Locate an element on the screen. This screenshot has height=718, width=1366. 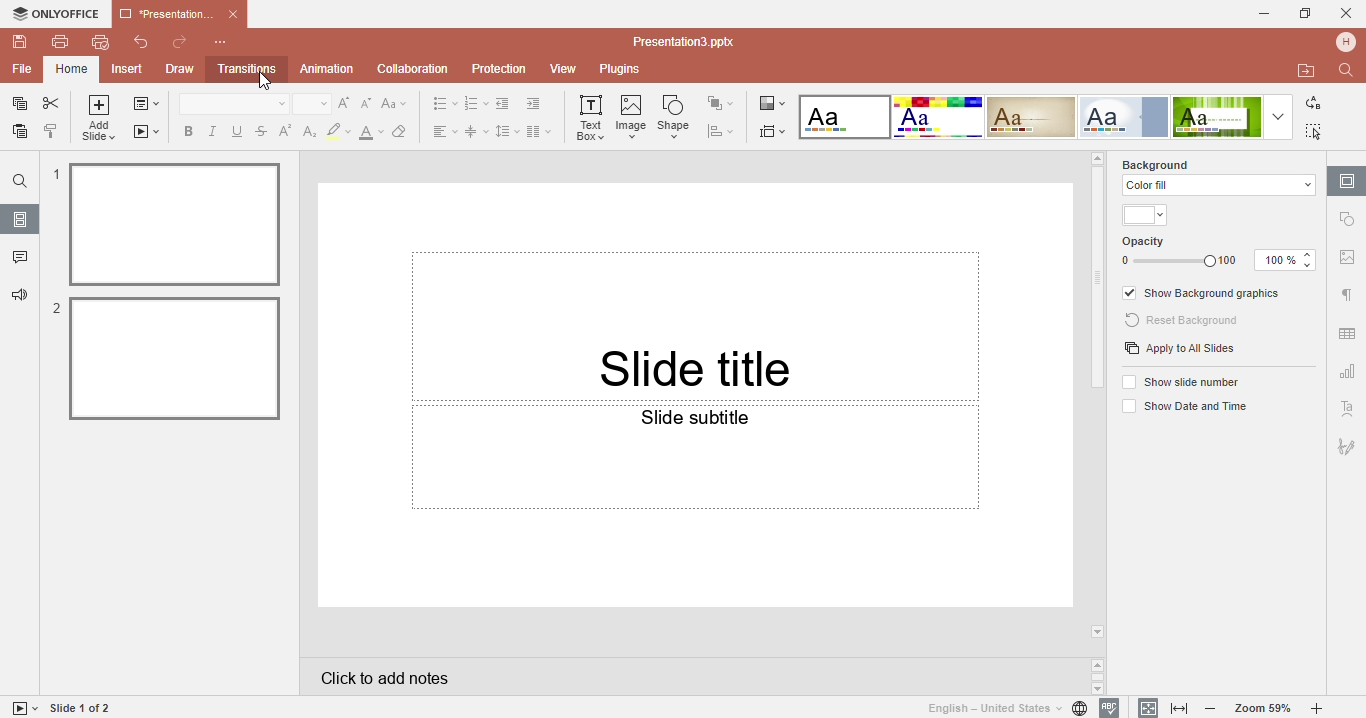
Apply to all slides is located at coordinates (1180, 350).